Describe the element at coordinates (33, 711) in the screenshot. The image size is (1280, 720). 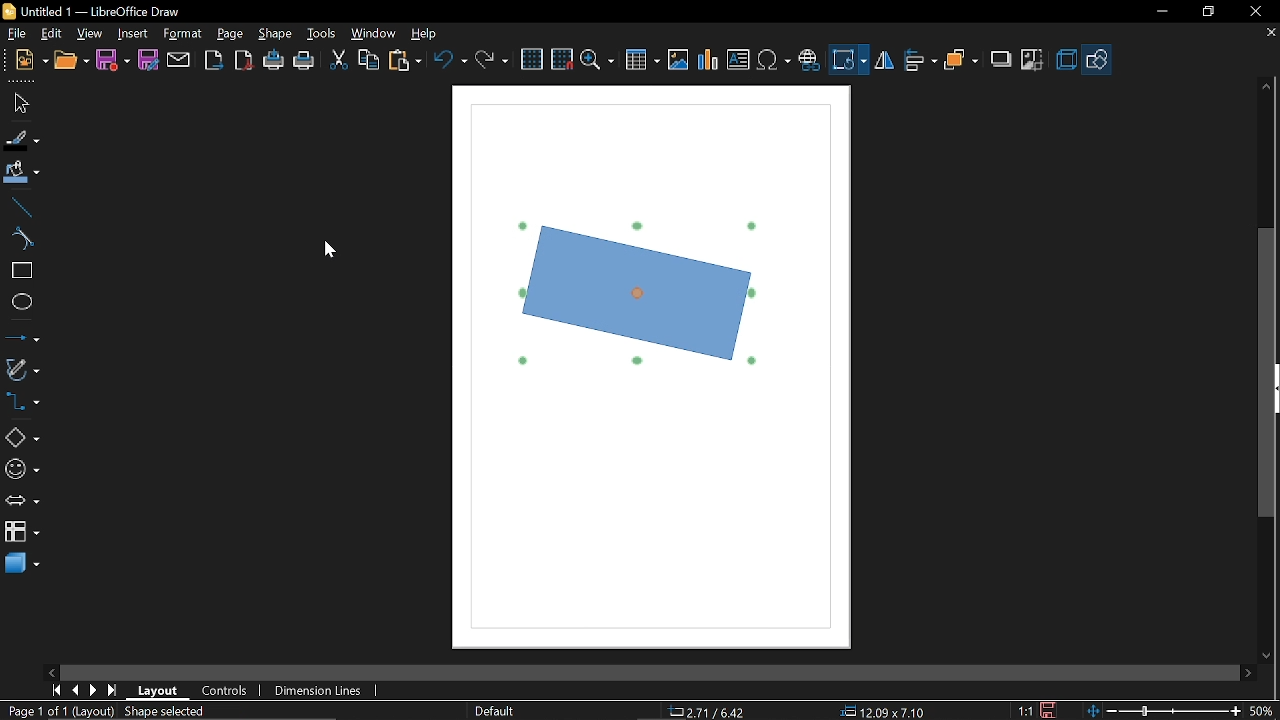
I see `Page 1 of 1` at that location.